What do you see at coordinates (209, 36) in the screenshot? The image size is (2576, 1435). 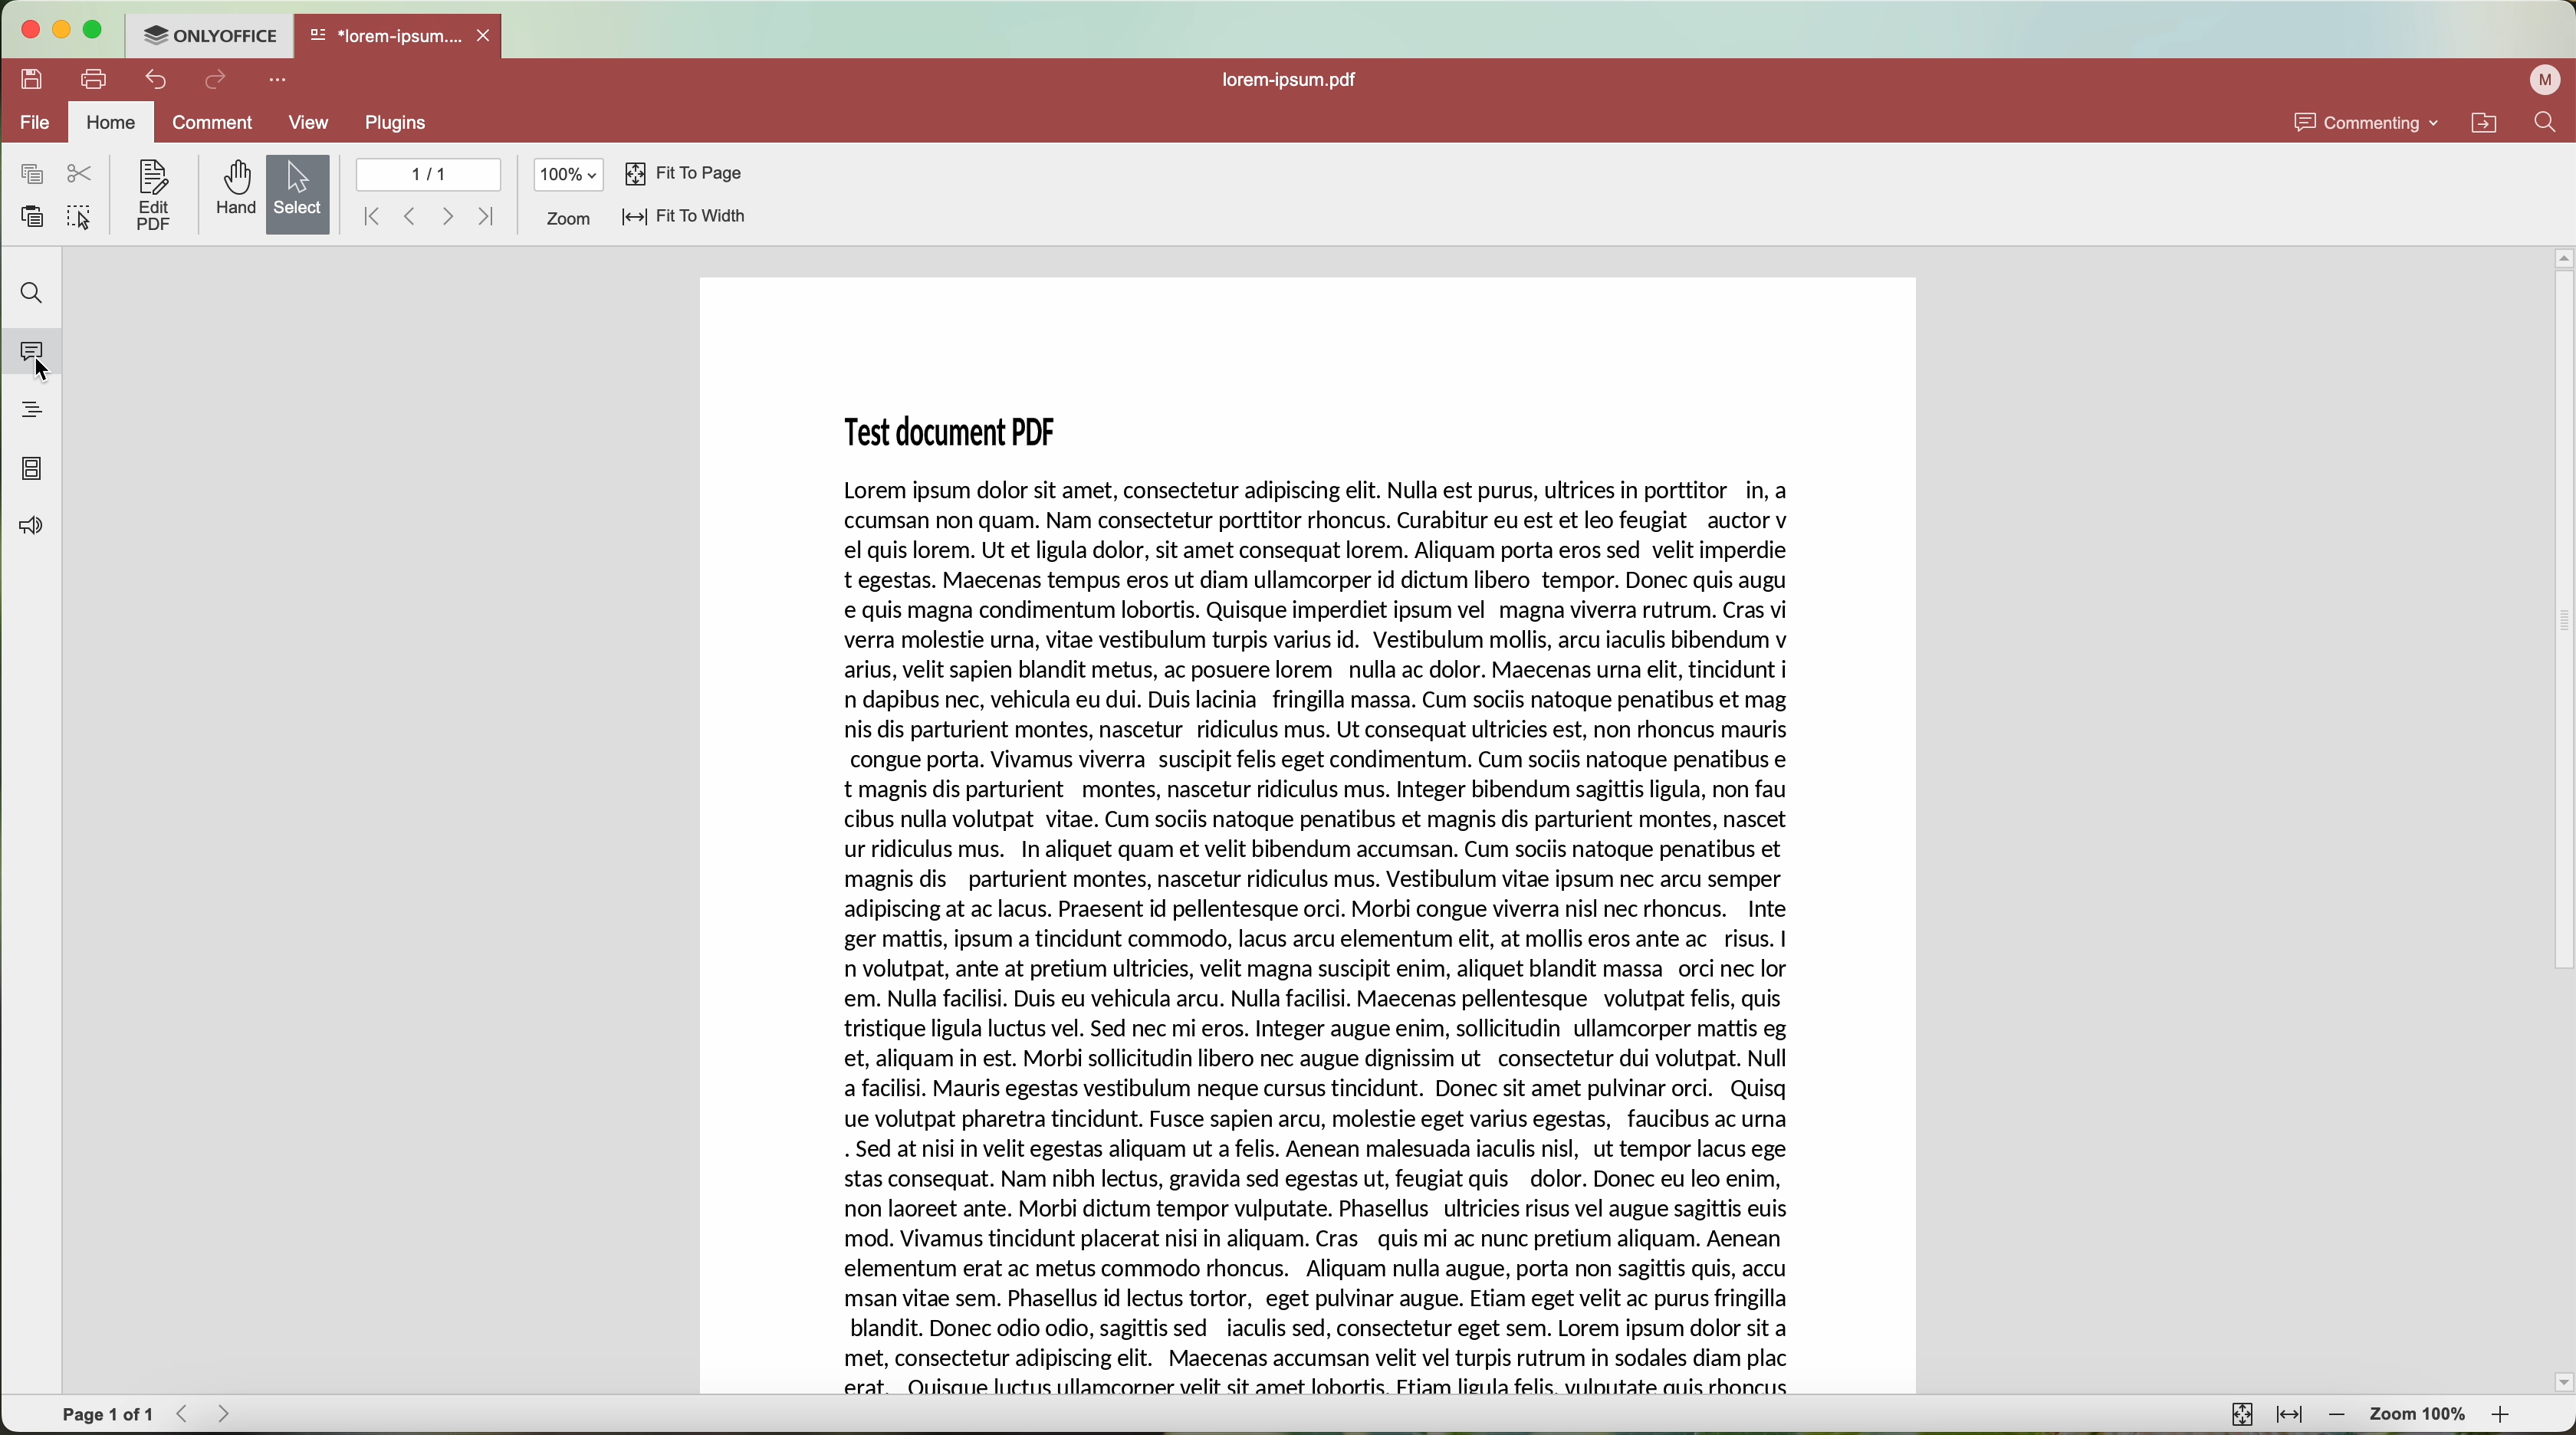 I see `ONLYOFFICE` at bounding box center [209, 36].